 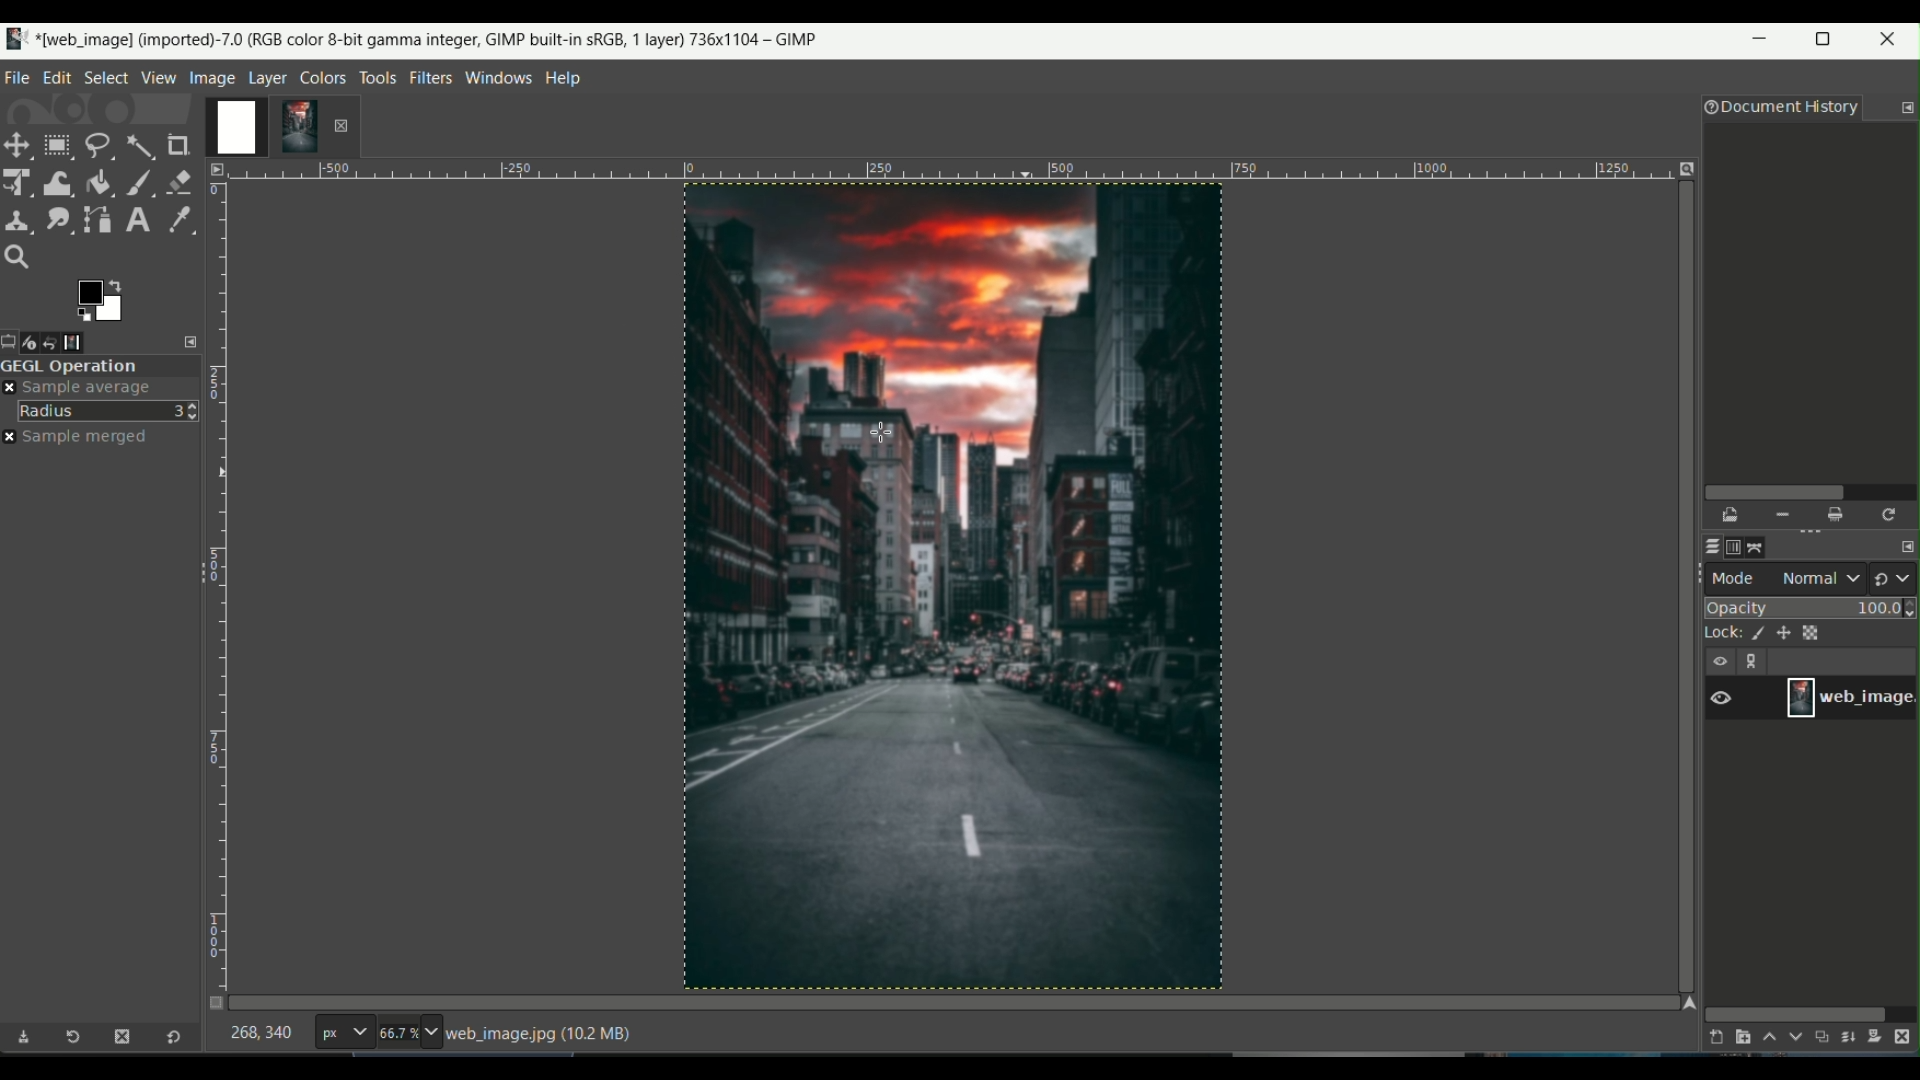 What do you see at coordinates (181, 145) in the screenshot?
I see `crop tool` at bounding box center [181, 145].